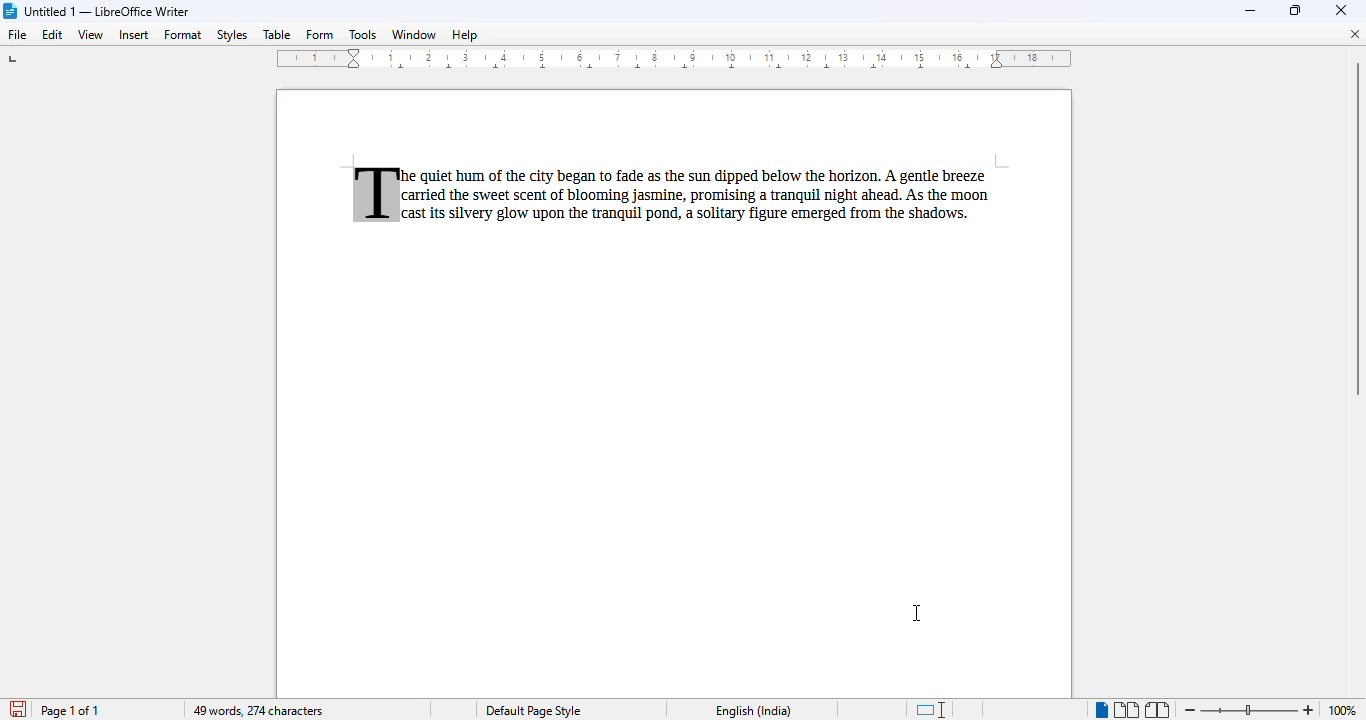  Describe the element at coordinates (18, 709) in the screenshot. I see `click to save document` at that location.